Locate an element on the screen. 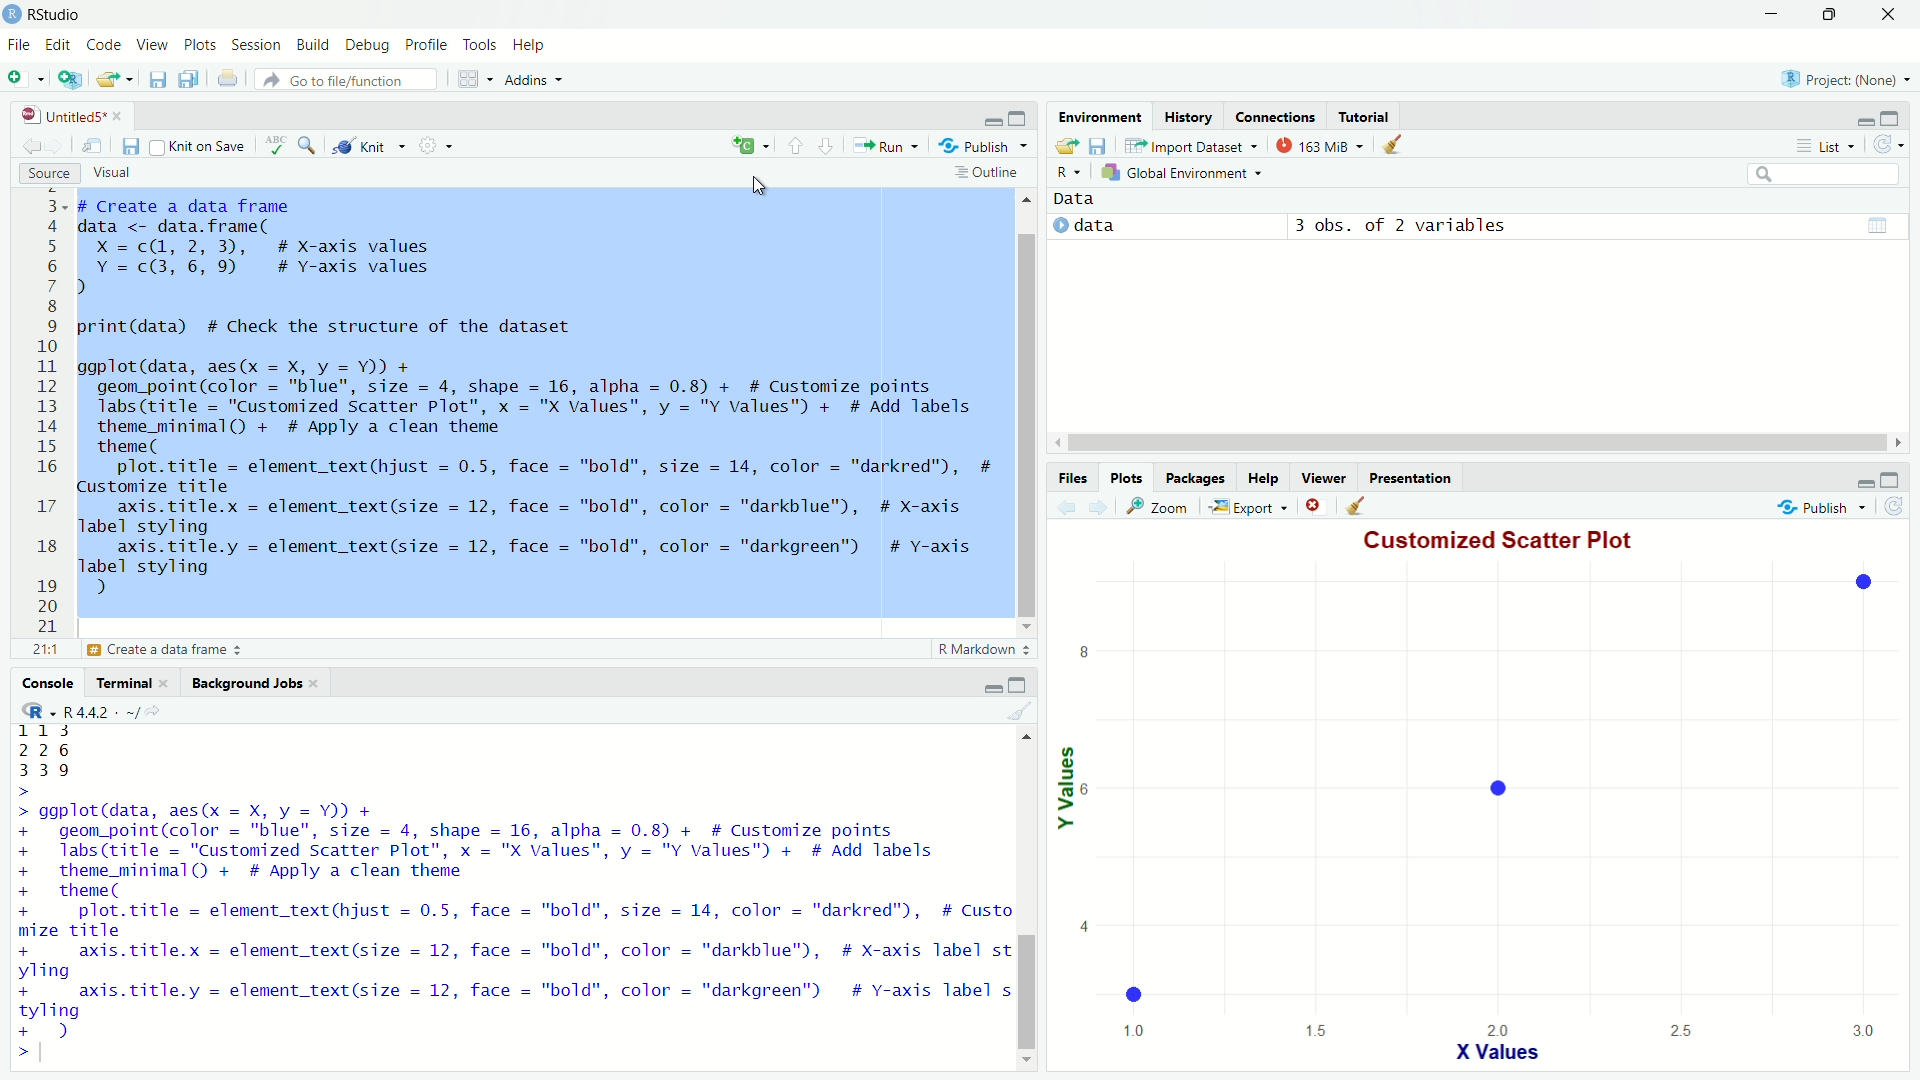 The height and width of the screenshot is (1080, 1920). Maximize is located at coordinates (1832, 12).